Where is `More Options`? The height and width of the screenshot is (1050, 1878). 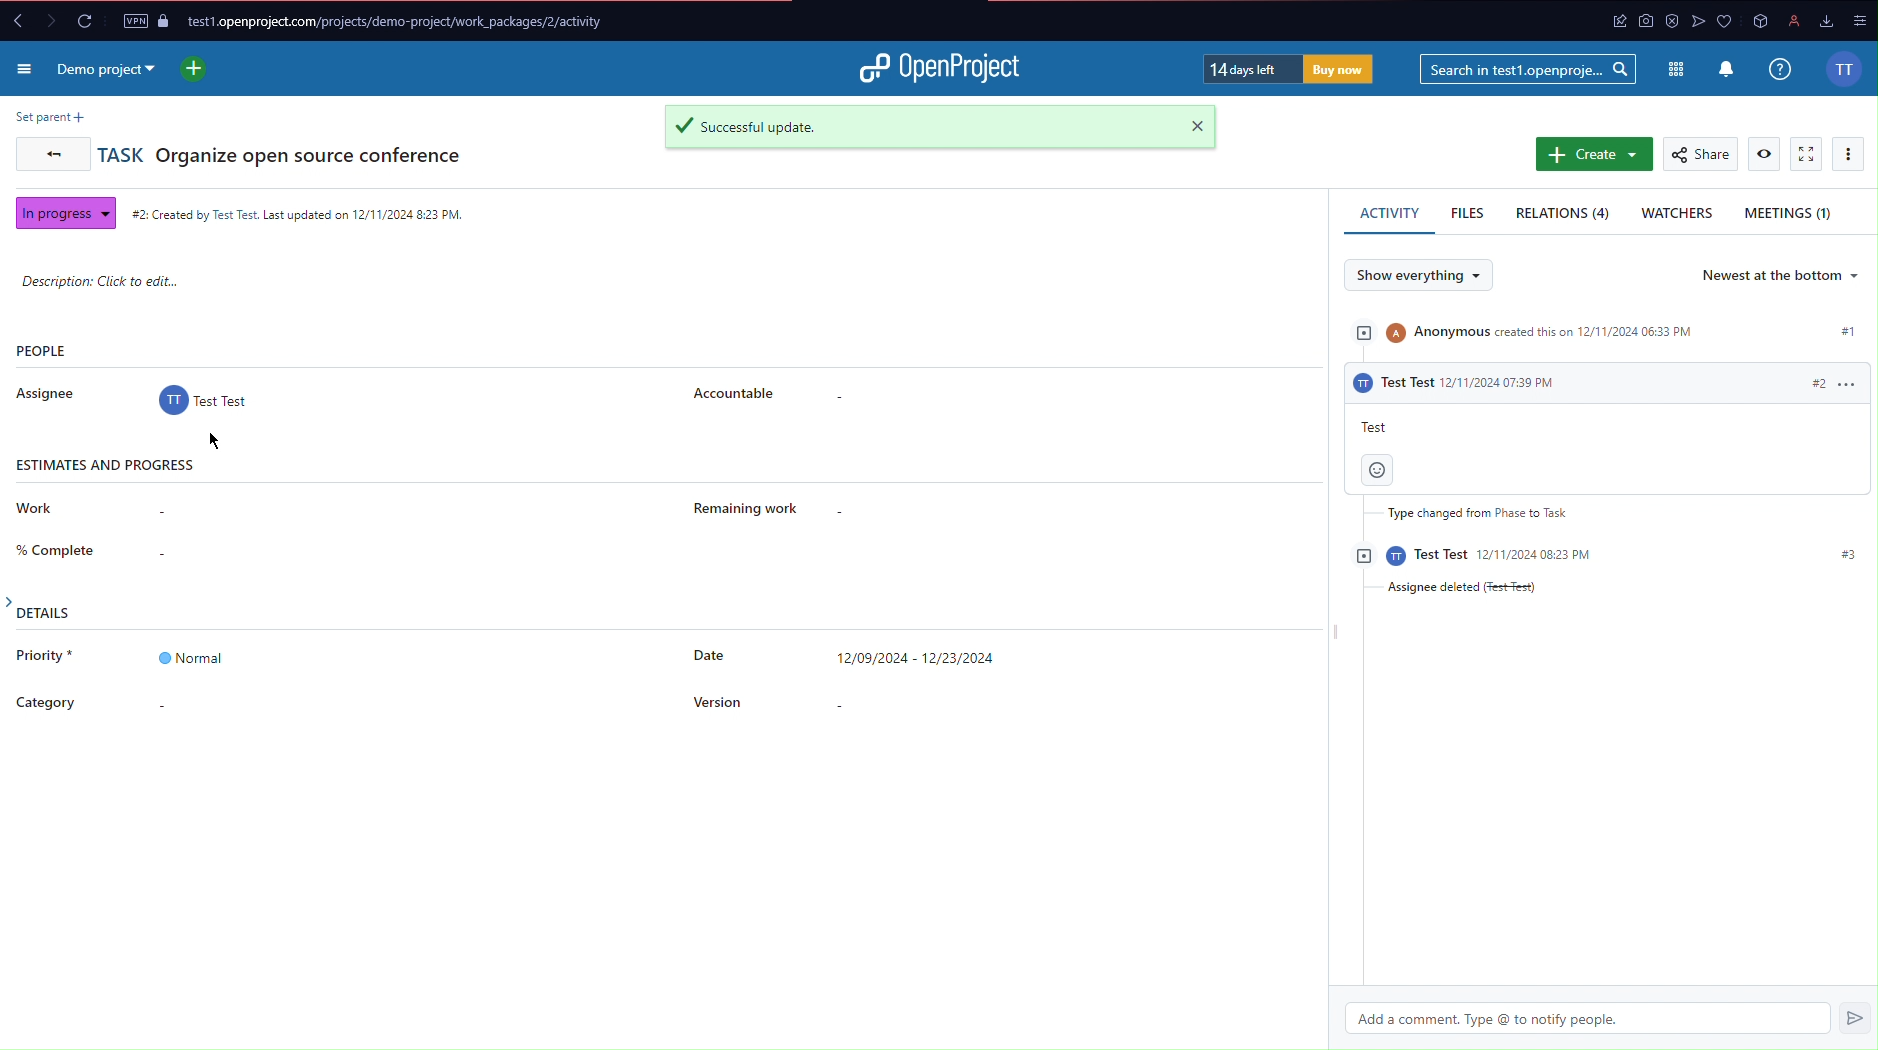
More Options is located at coordinates (1851, 155).